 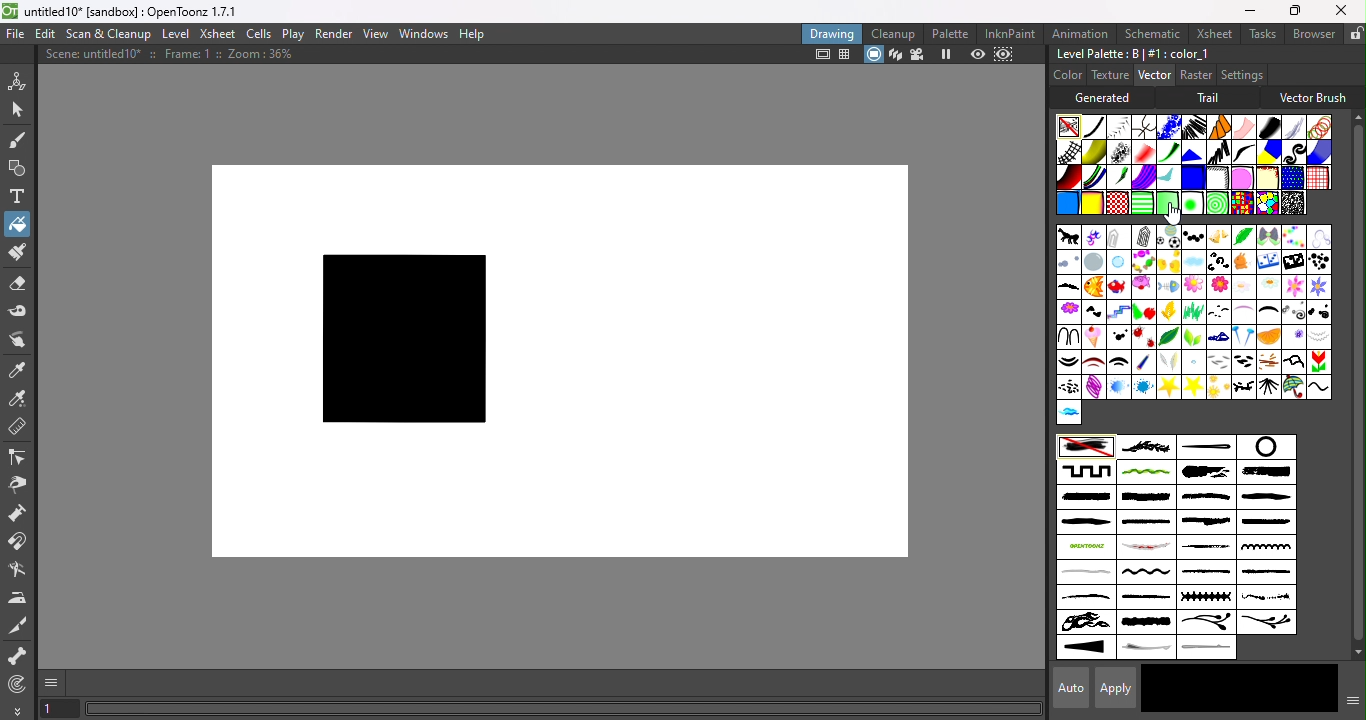 I want to click on Plain color, so click(x=1069, y=126).